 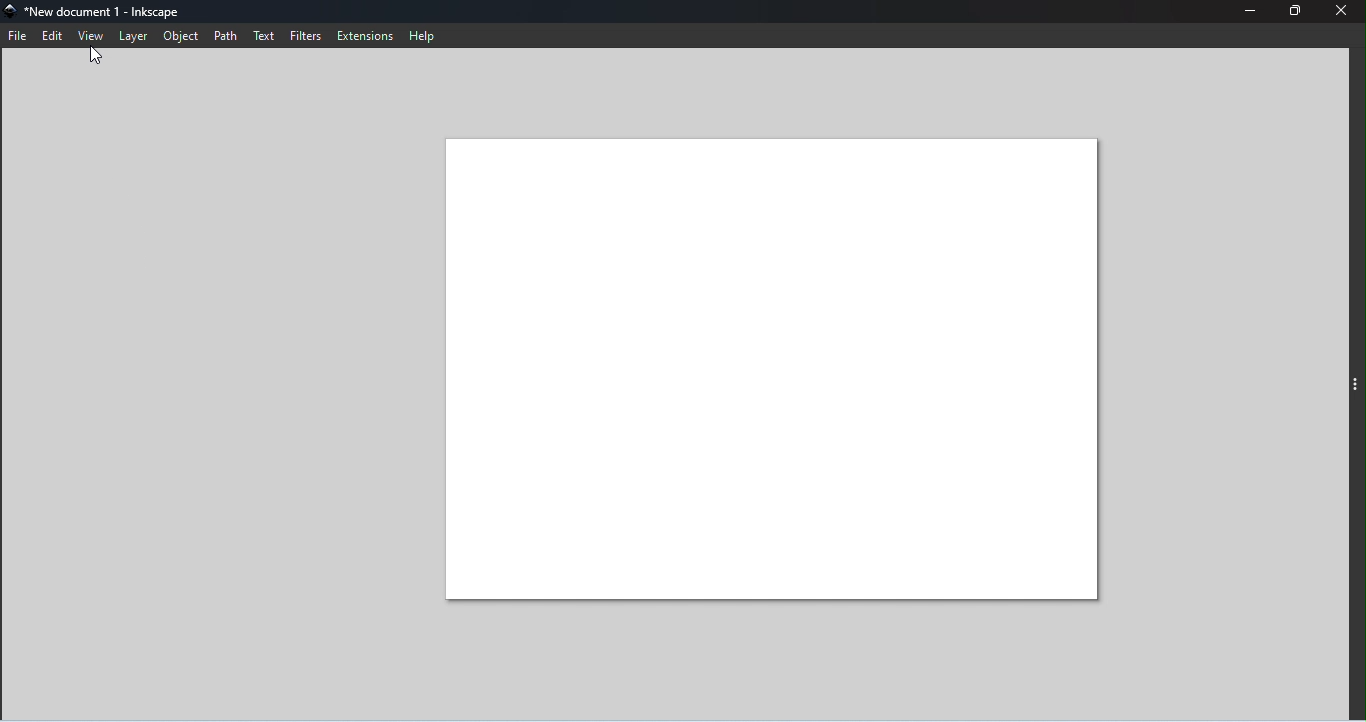 I want to click on File name, so click(x=99, y=10).